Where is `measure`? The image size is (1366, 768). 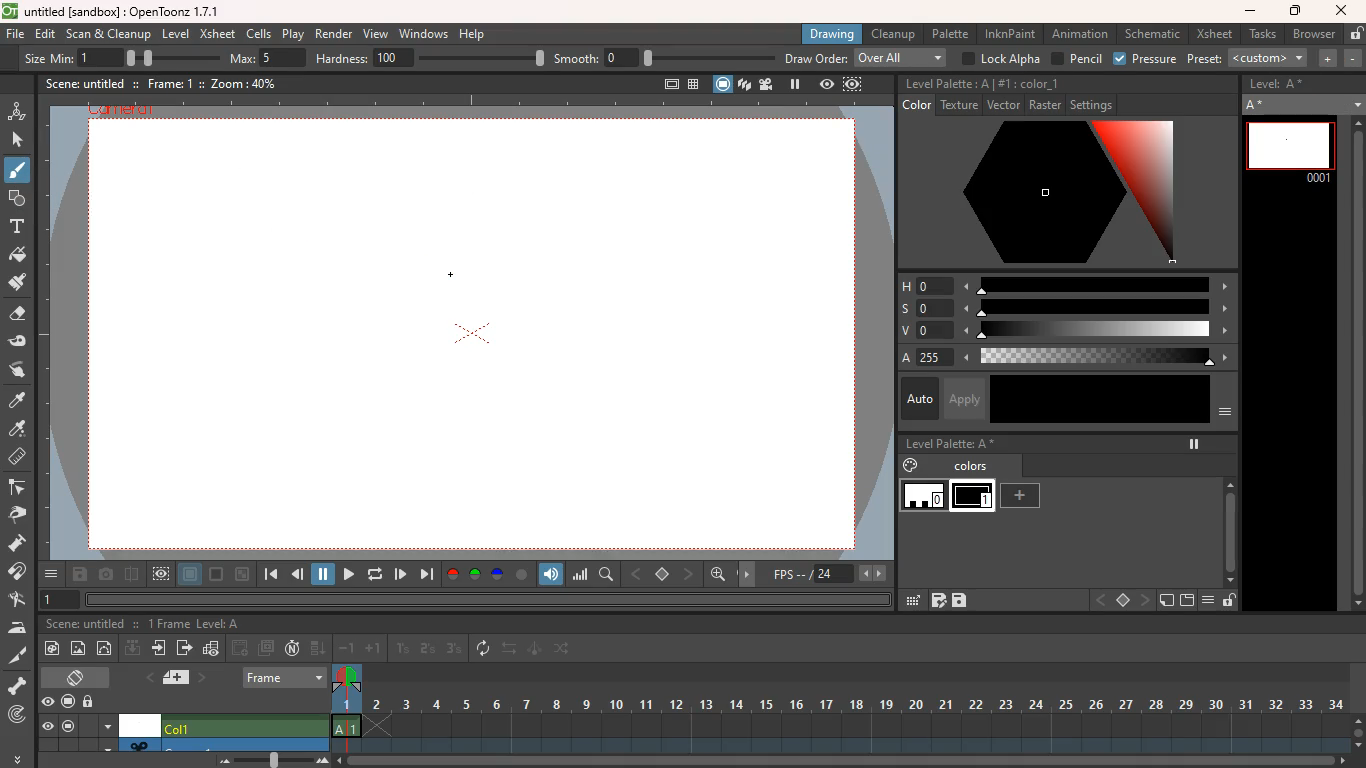 measure is located at coordinates (19, 458).